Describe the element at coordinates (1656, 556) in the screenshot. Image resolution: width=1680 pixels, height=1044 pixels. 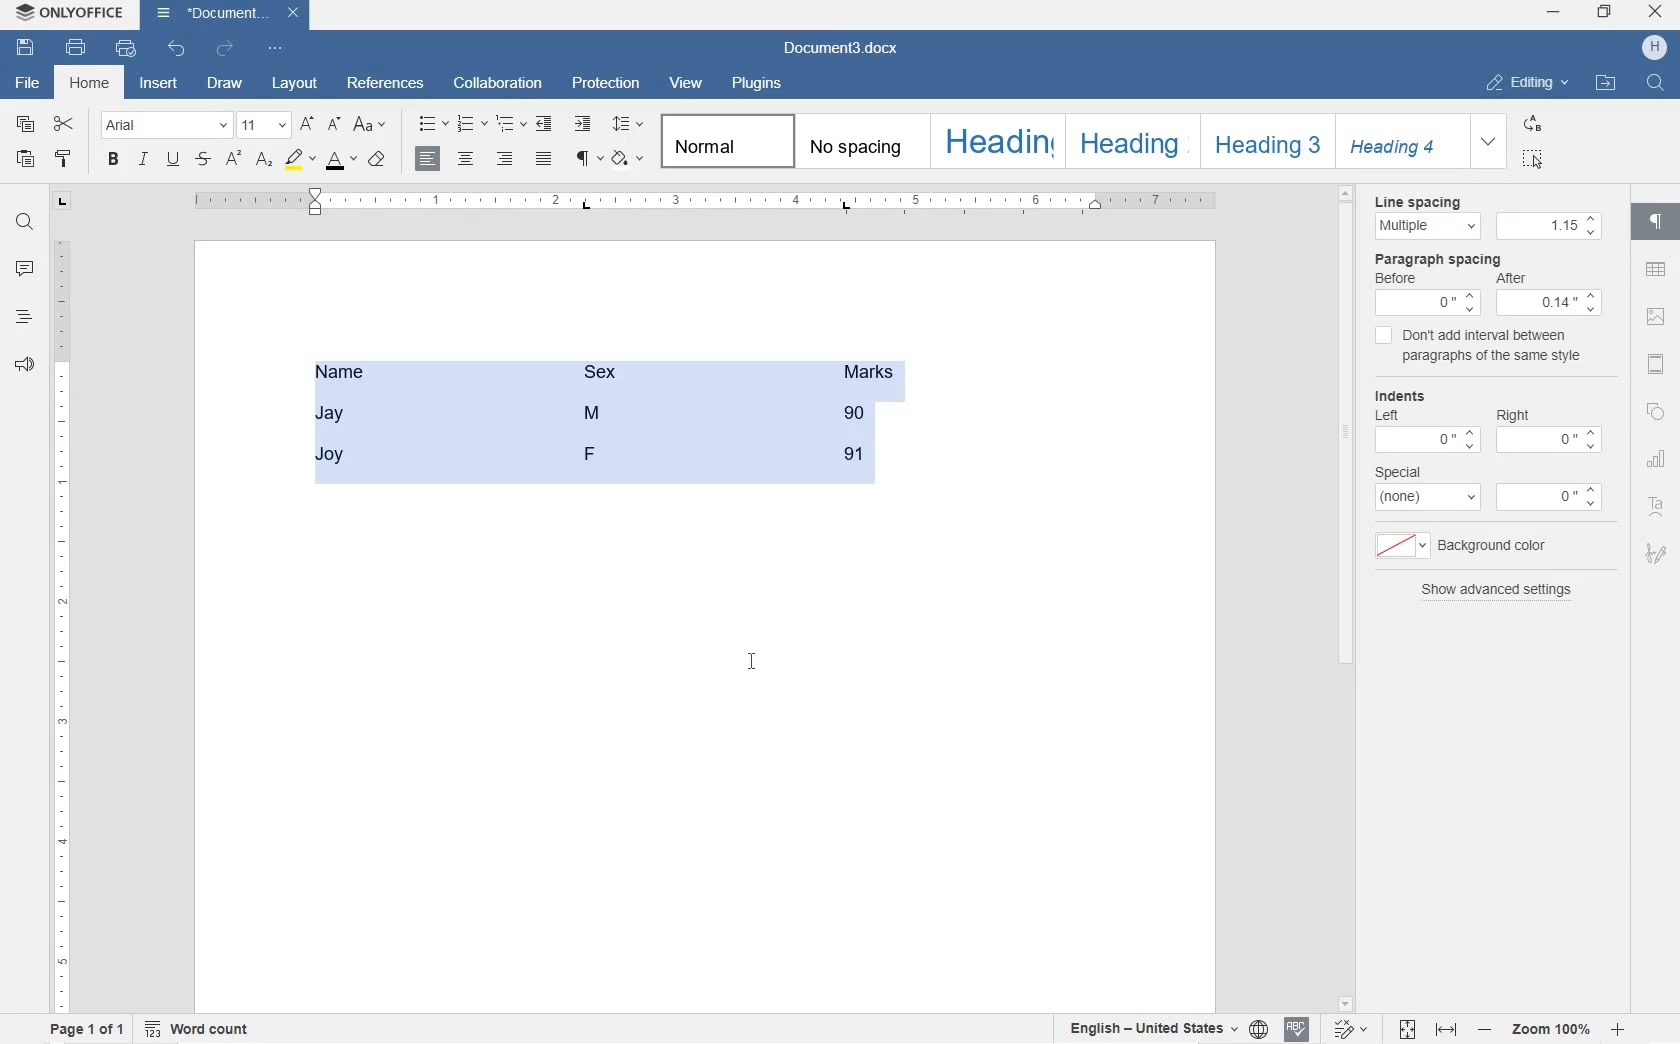
I see `SIGNATURE` at that location.